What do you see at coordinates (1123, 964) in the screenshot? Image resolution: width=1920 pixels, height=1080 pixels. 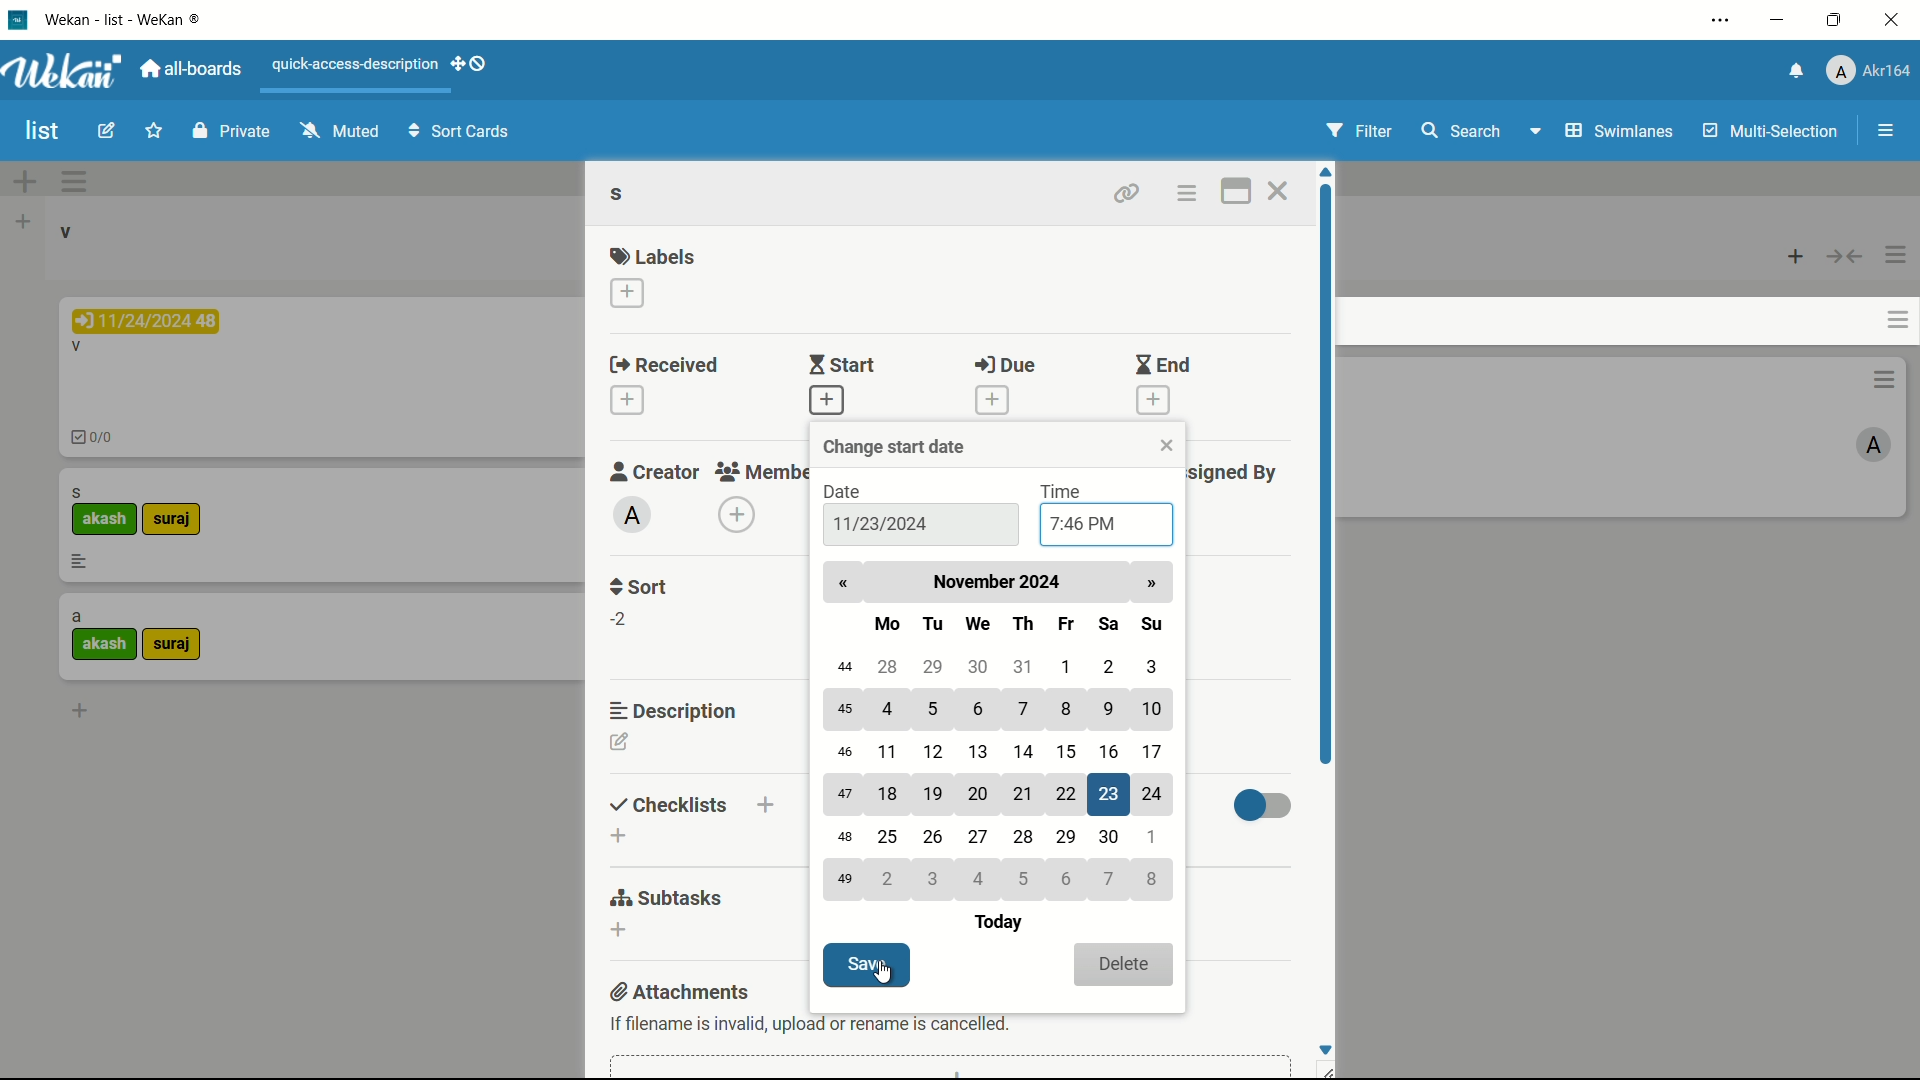 I see `delete` at bounding box center [1123, 964].